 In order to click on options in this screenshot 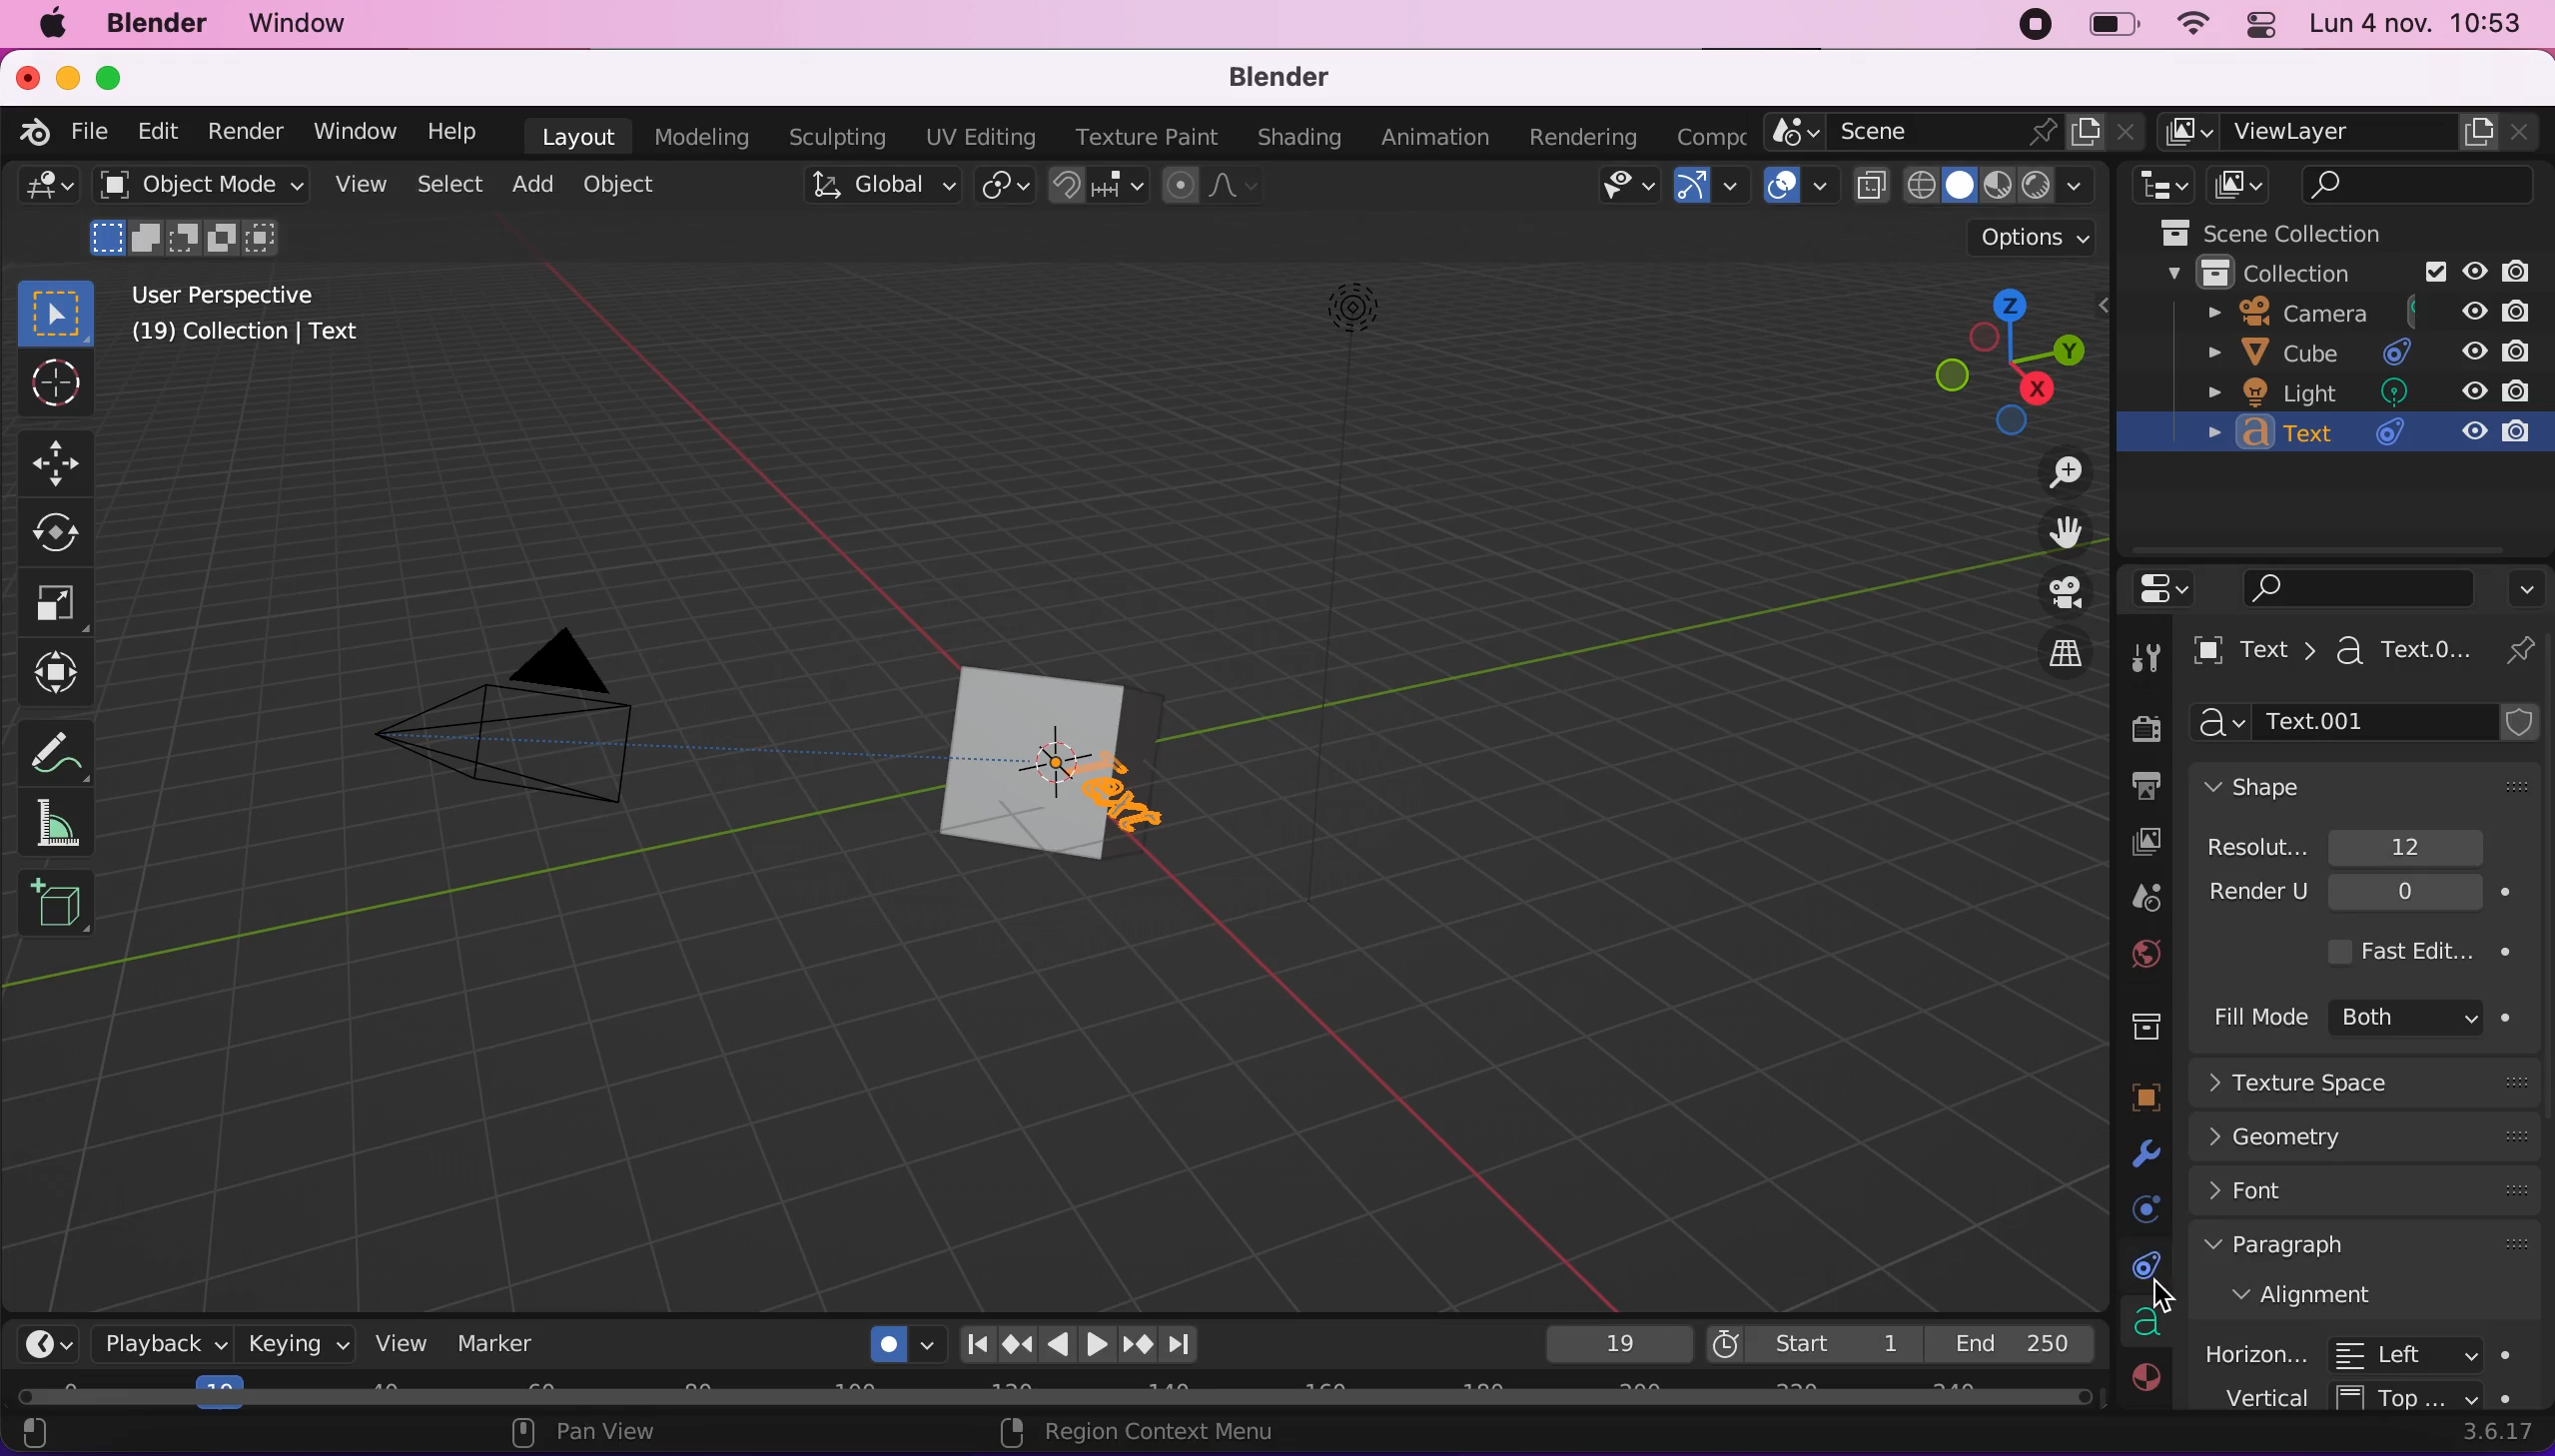, I will do `click(2028, 235)`.